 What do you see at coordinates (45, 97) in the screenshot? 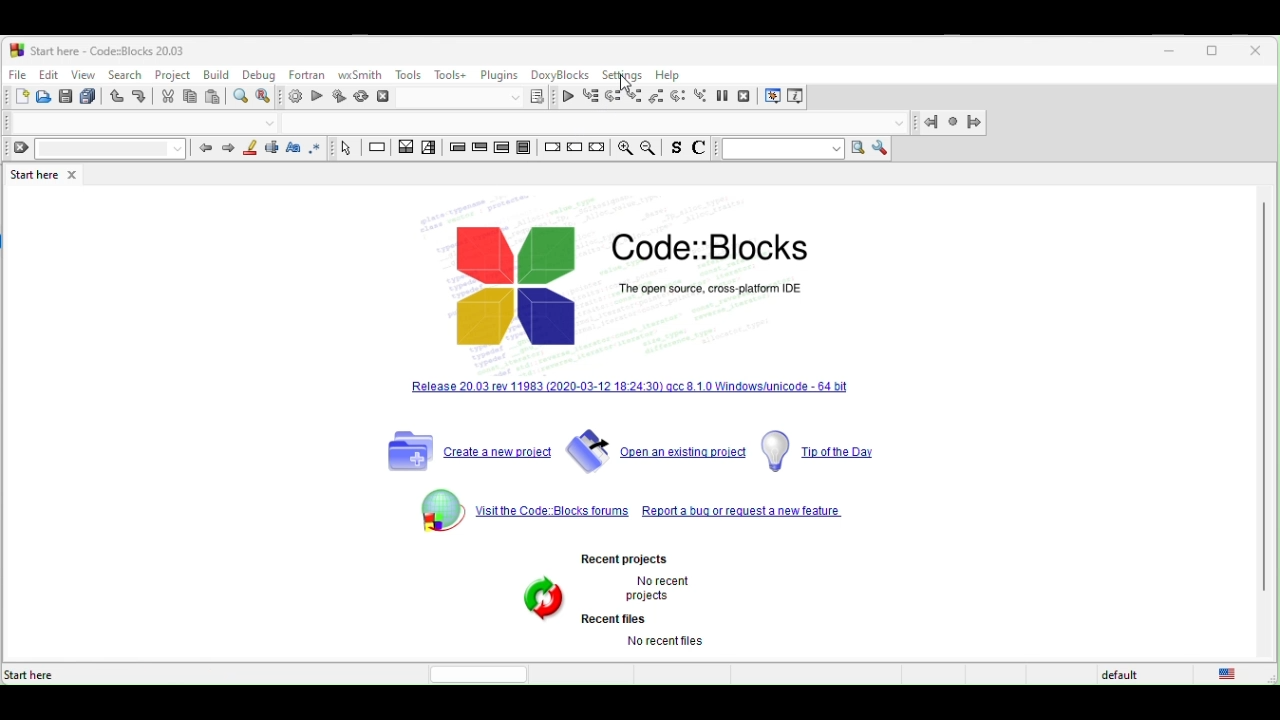
I see `open` at bounding box center [45, 97].